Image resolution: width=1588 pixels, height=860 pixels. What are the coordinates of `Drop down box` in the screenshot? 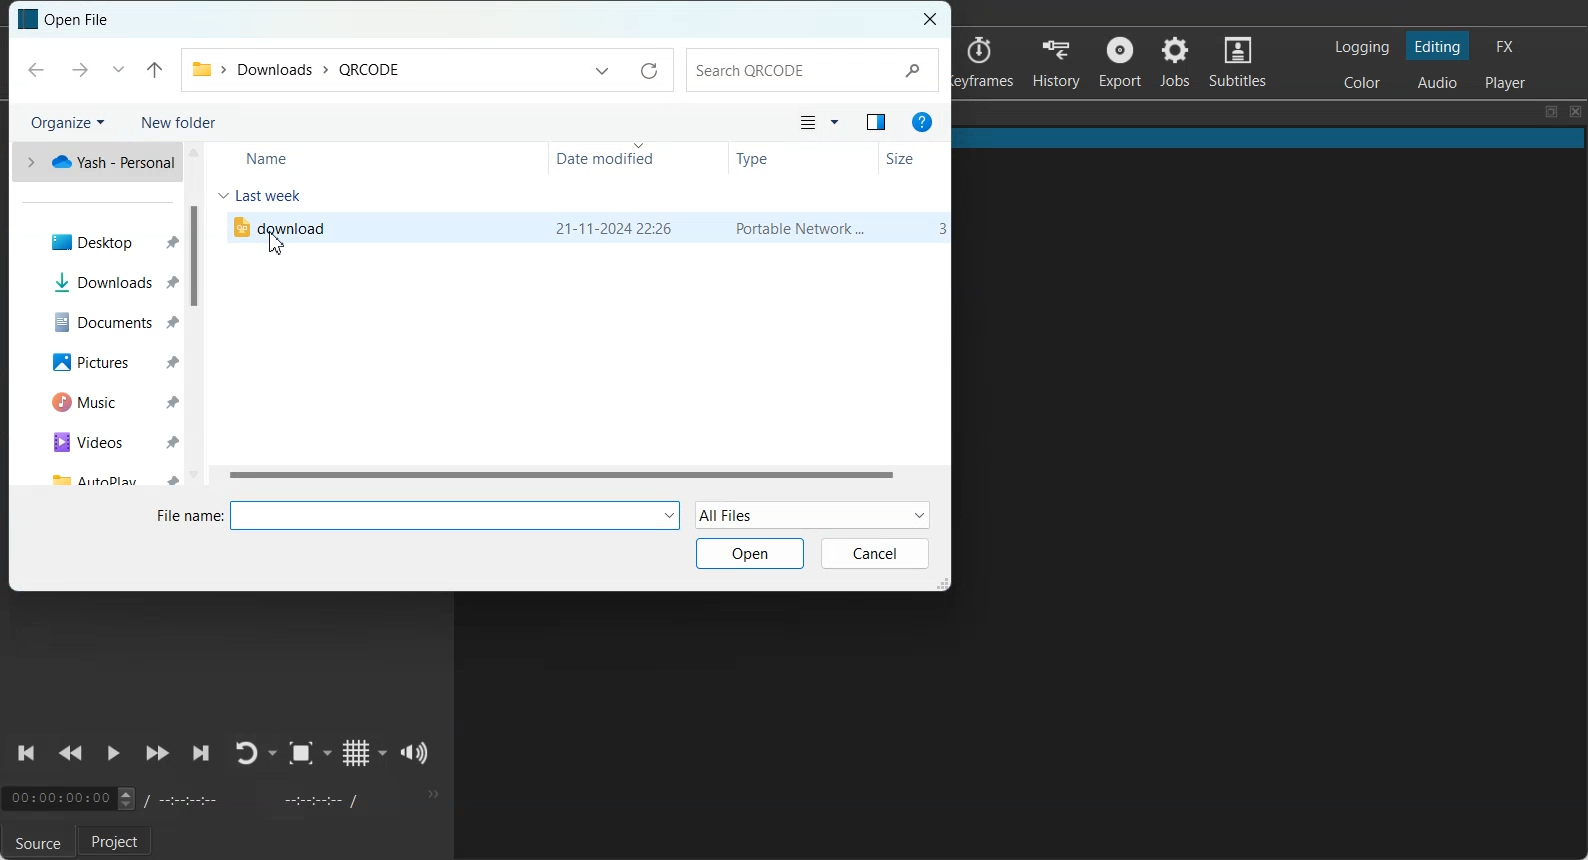 It's located at (328, 753).